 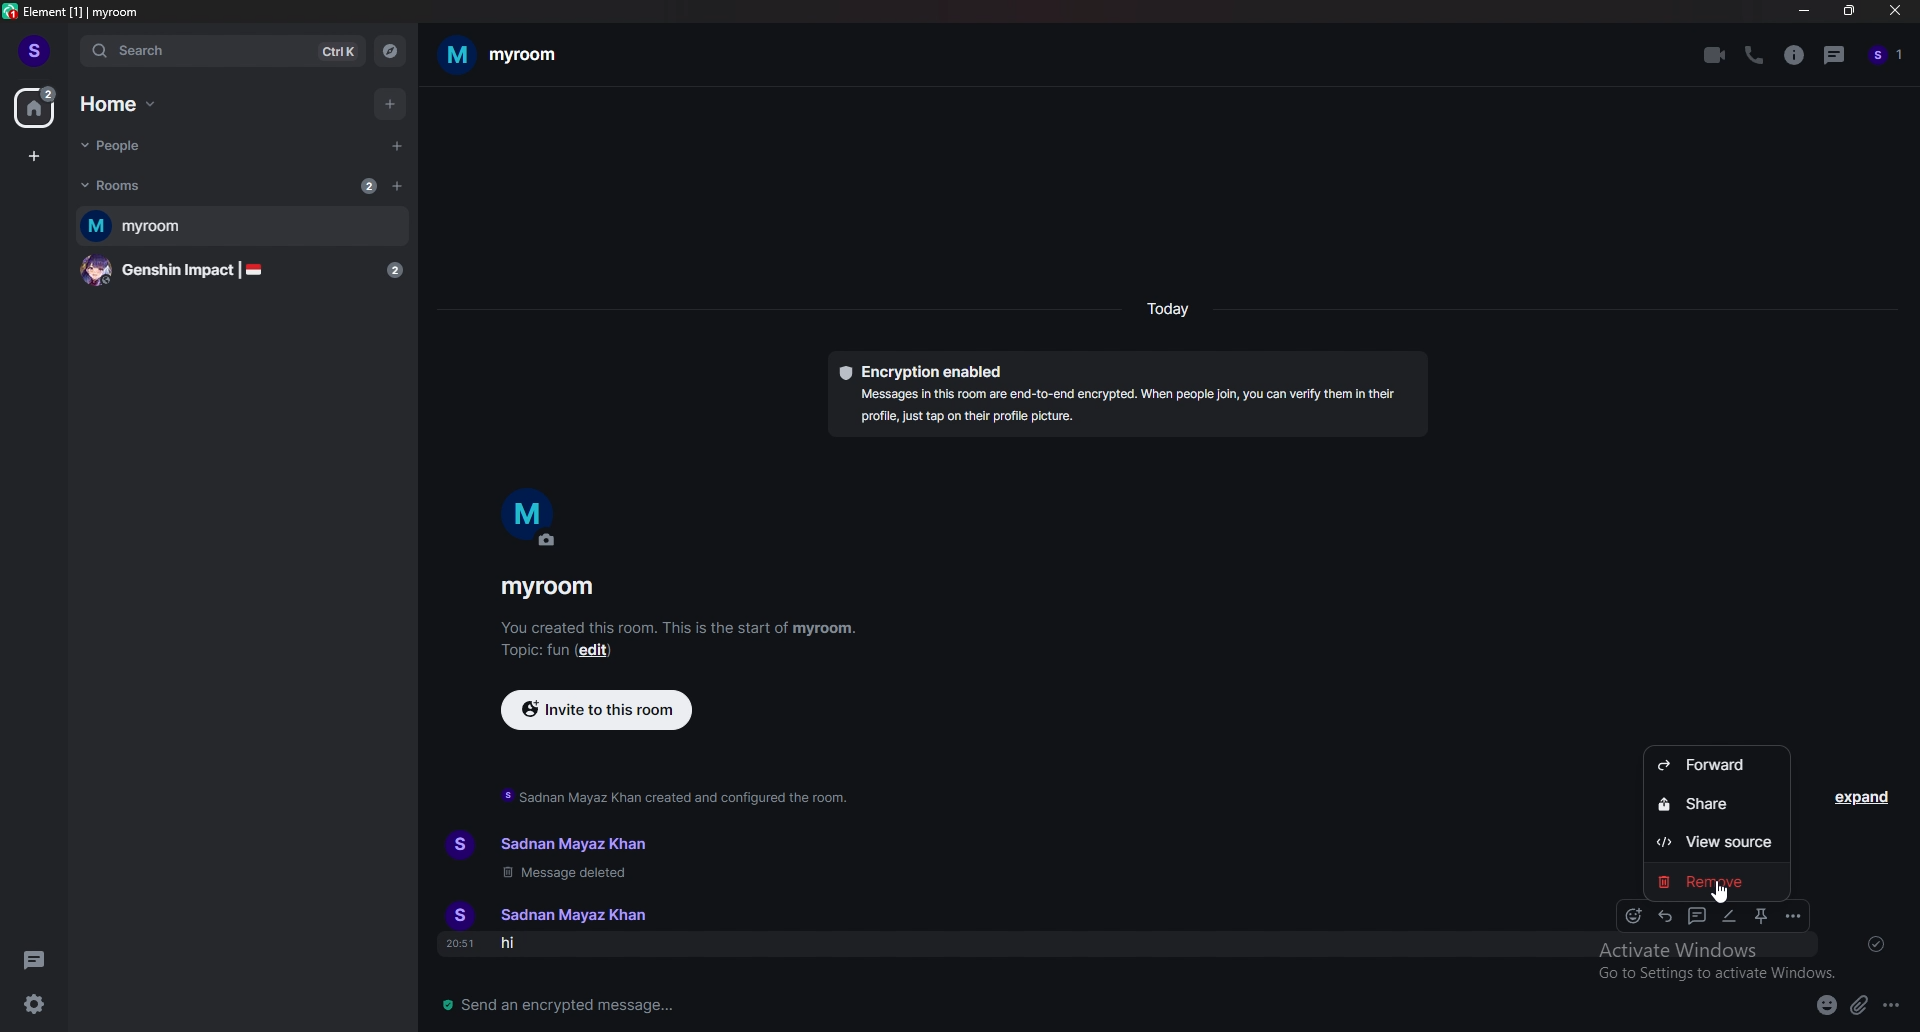 What do you see at coordinates (74, 12) in the screenshot?
I see `element [1] | myroom` at bounding box center [74, 12].